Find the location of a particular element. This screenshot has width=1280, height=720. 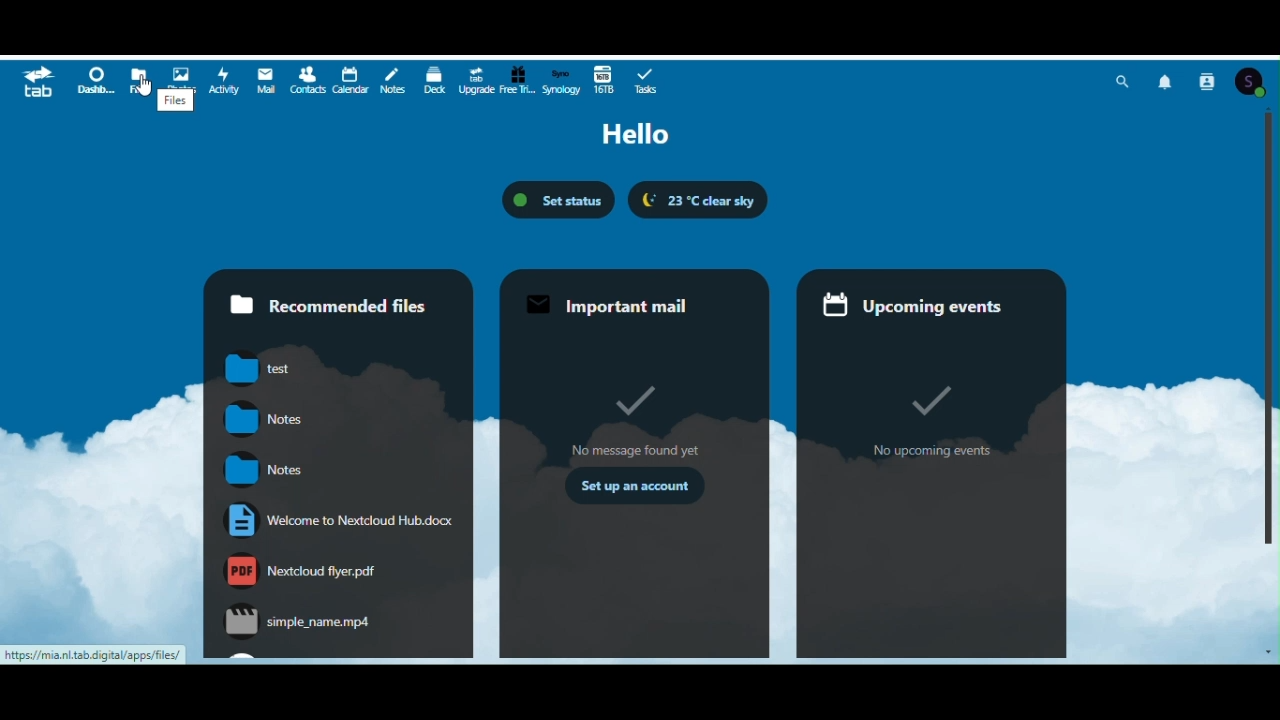

Photos is located at coordinates (185, 74).